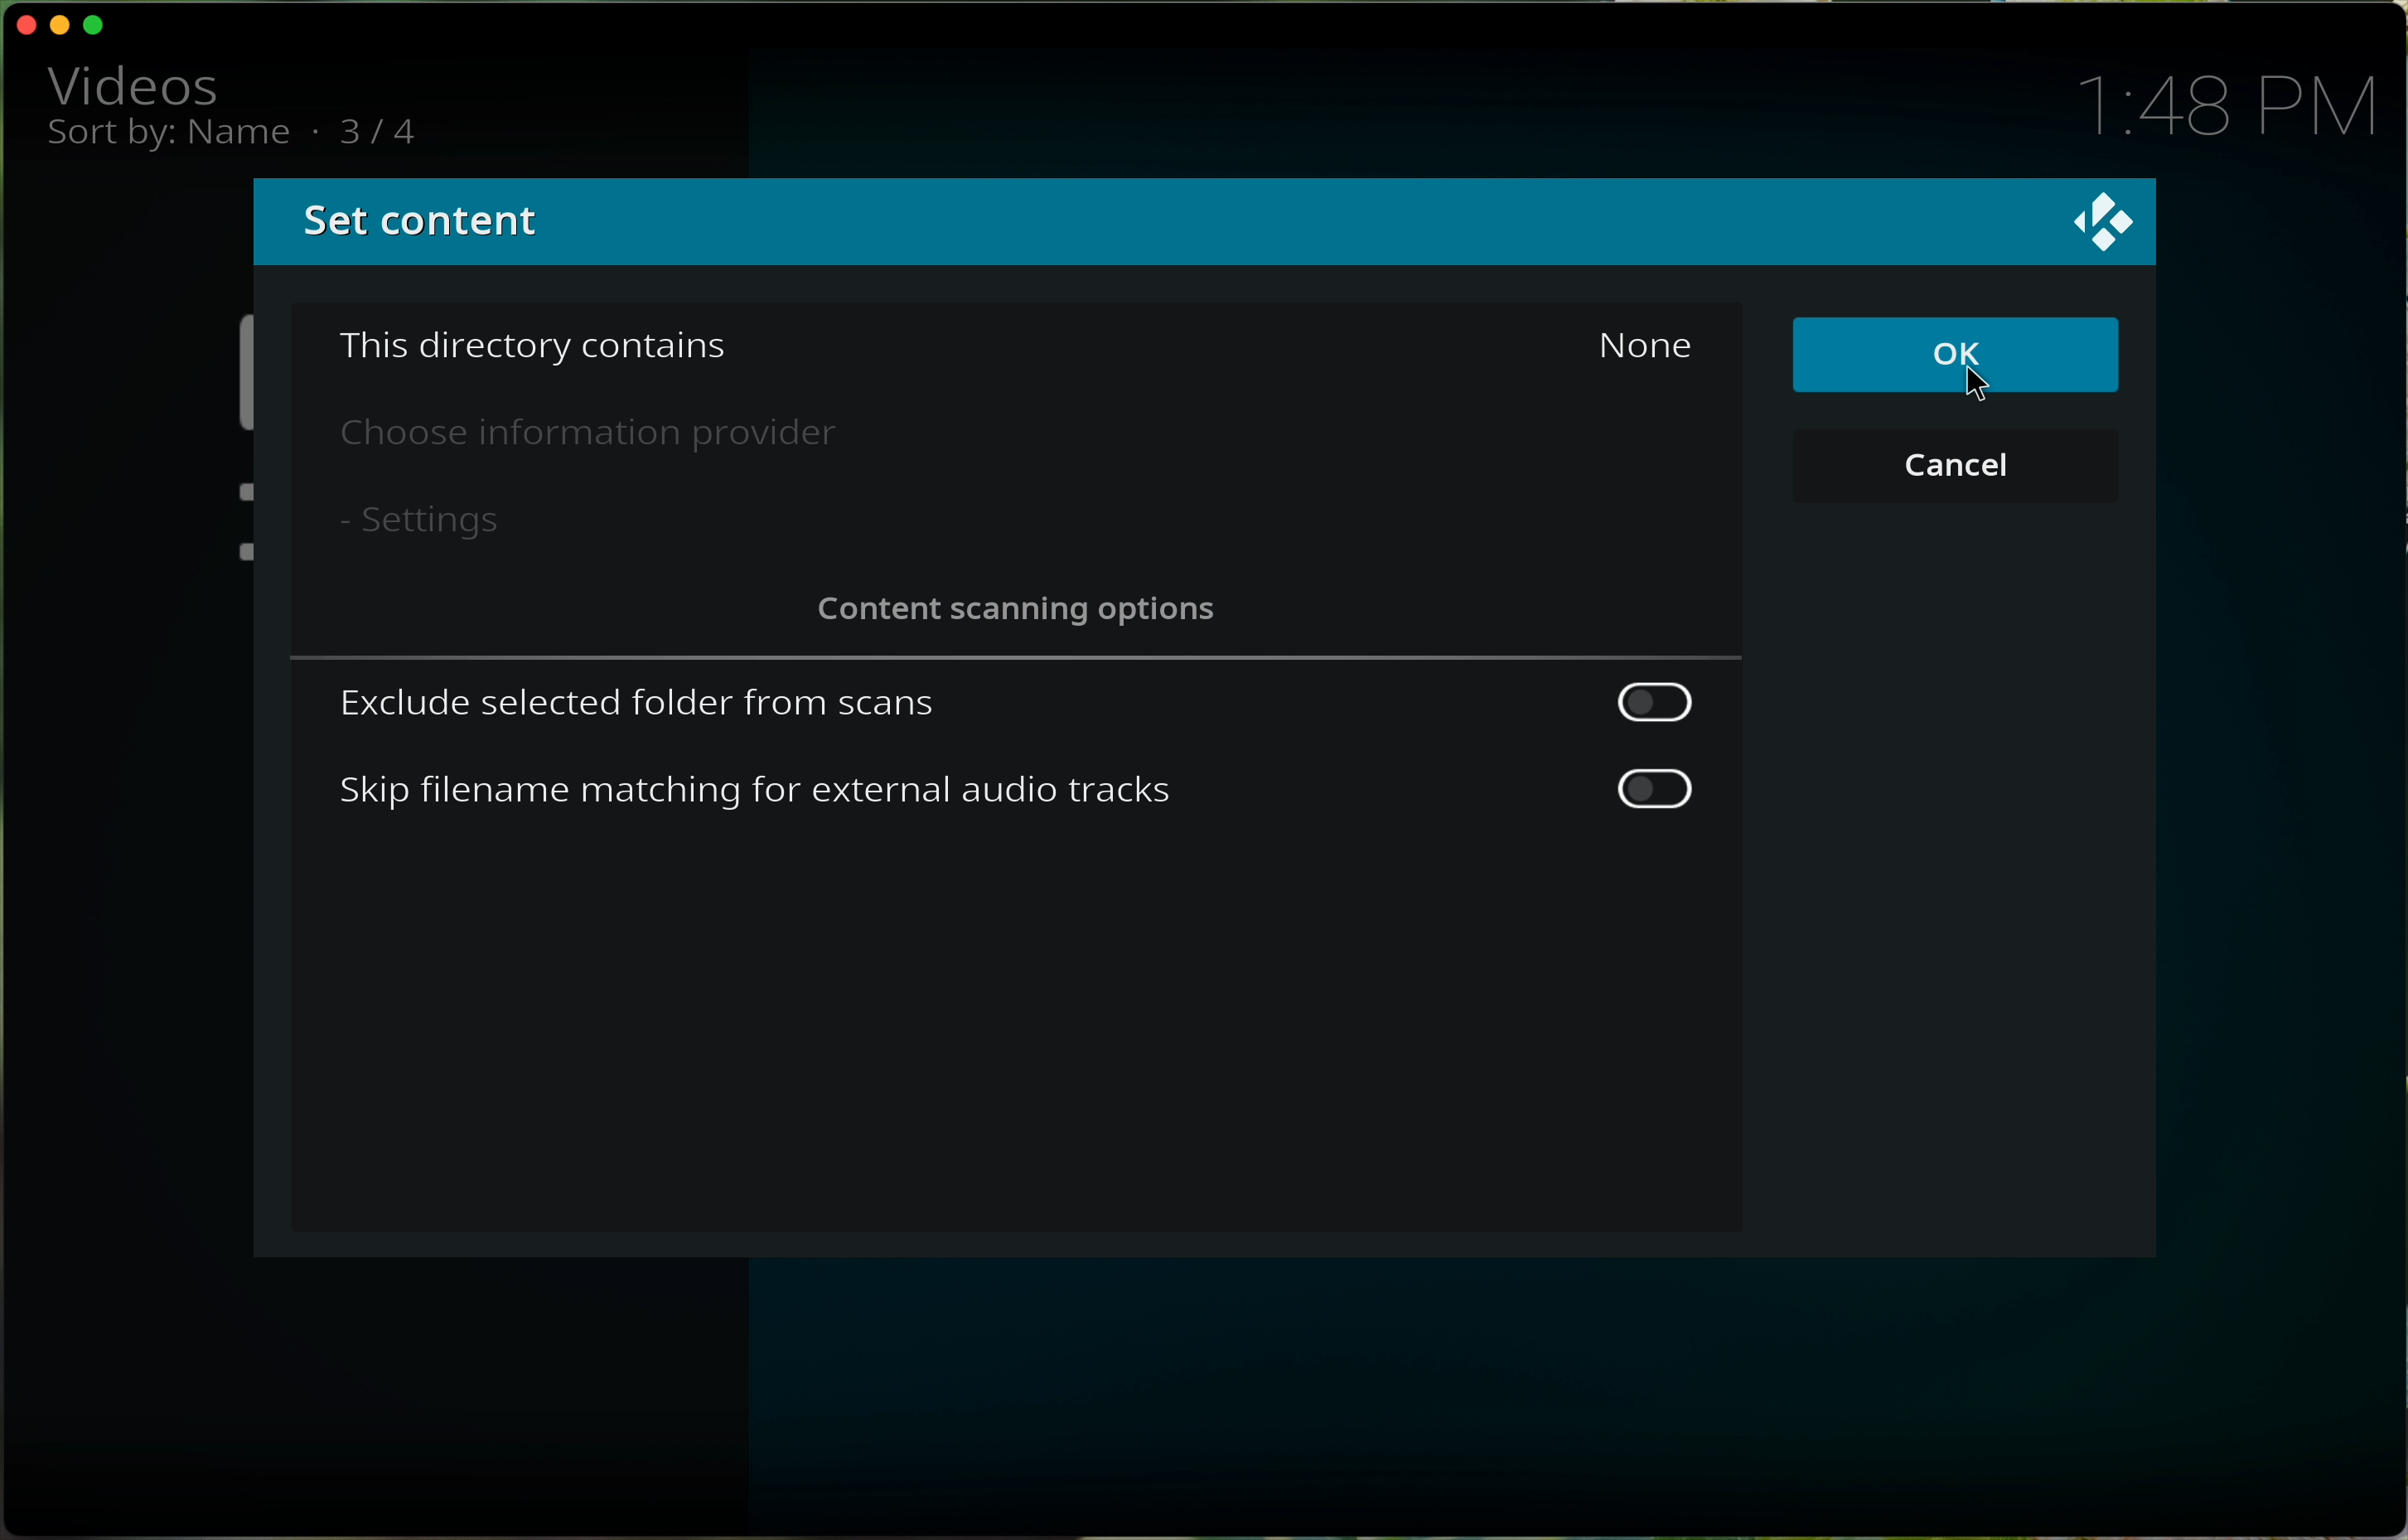 The width and height of the screenshot is (2408, 1540). I want to click on logo, so click(2106, 223).